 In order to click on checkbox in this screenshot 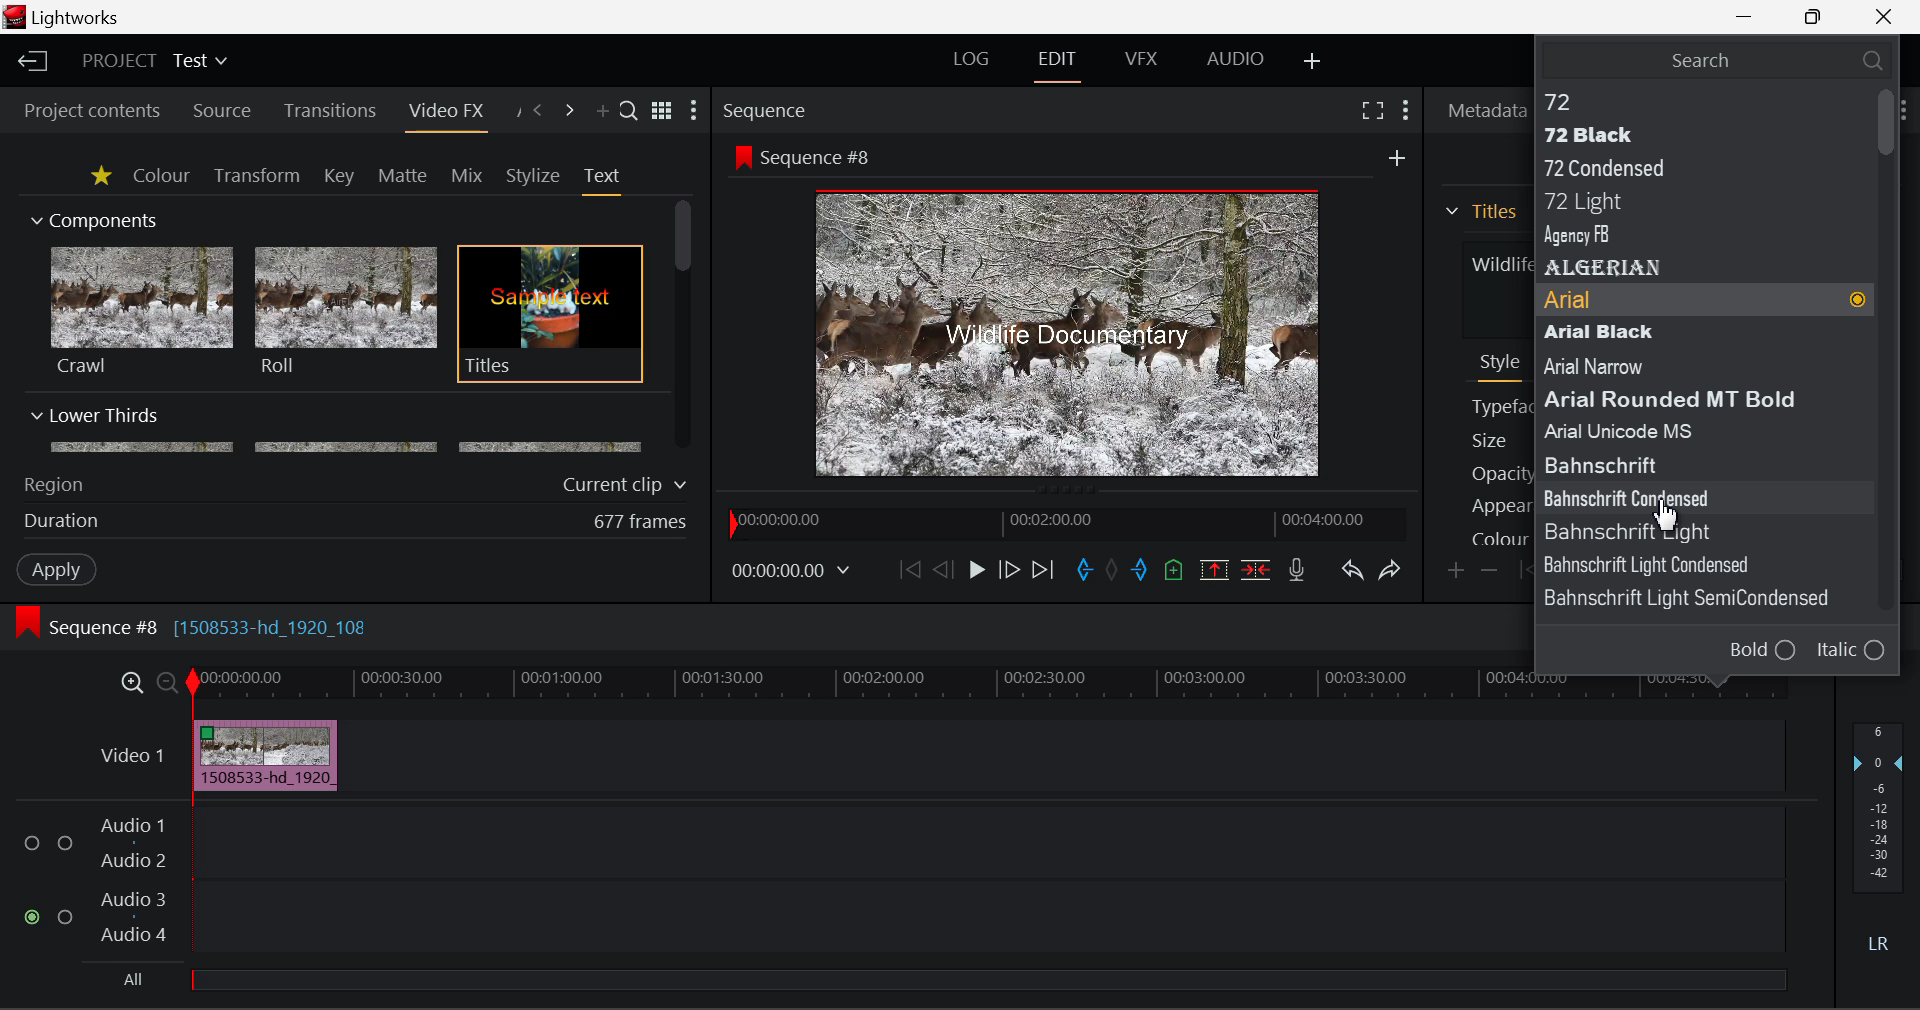, I will do `click(69, 918)`.